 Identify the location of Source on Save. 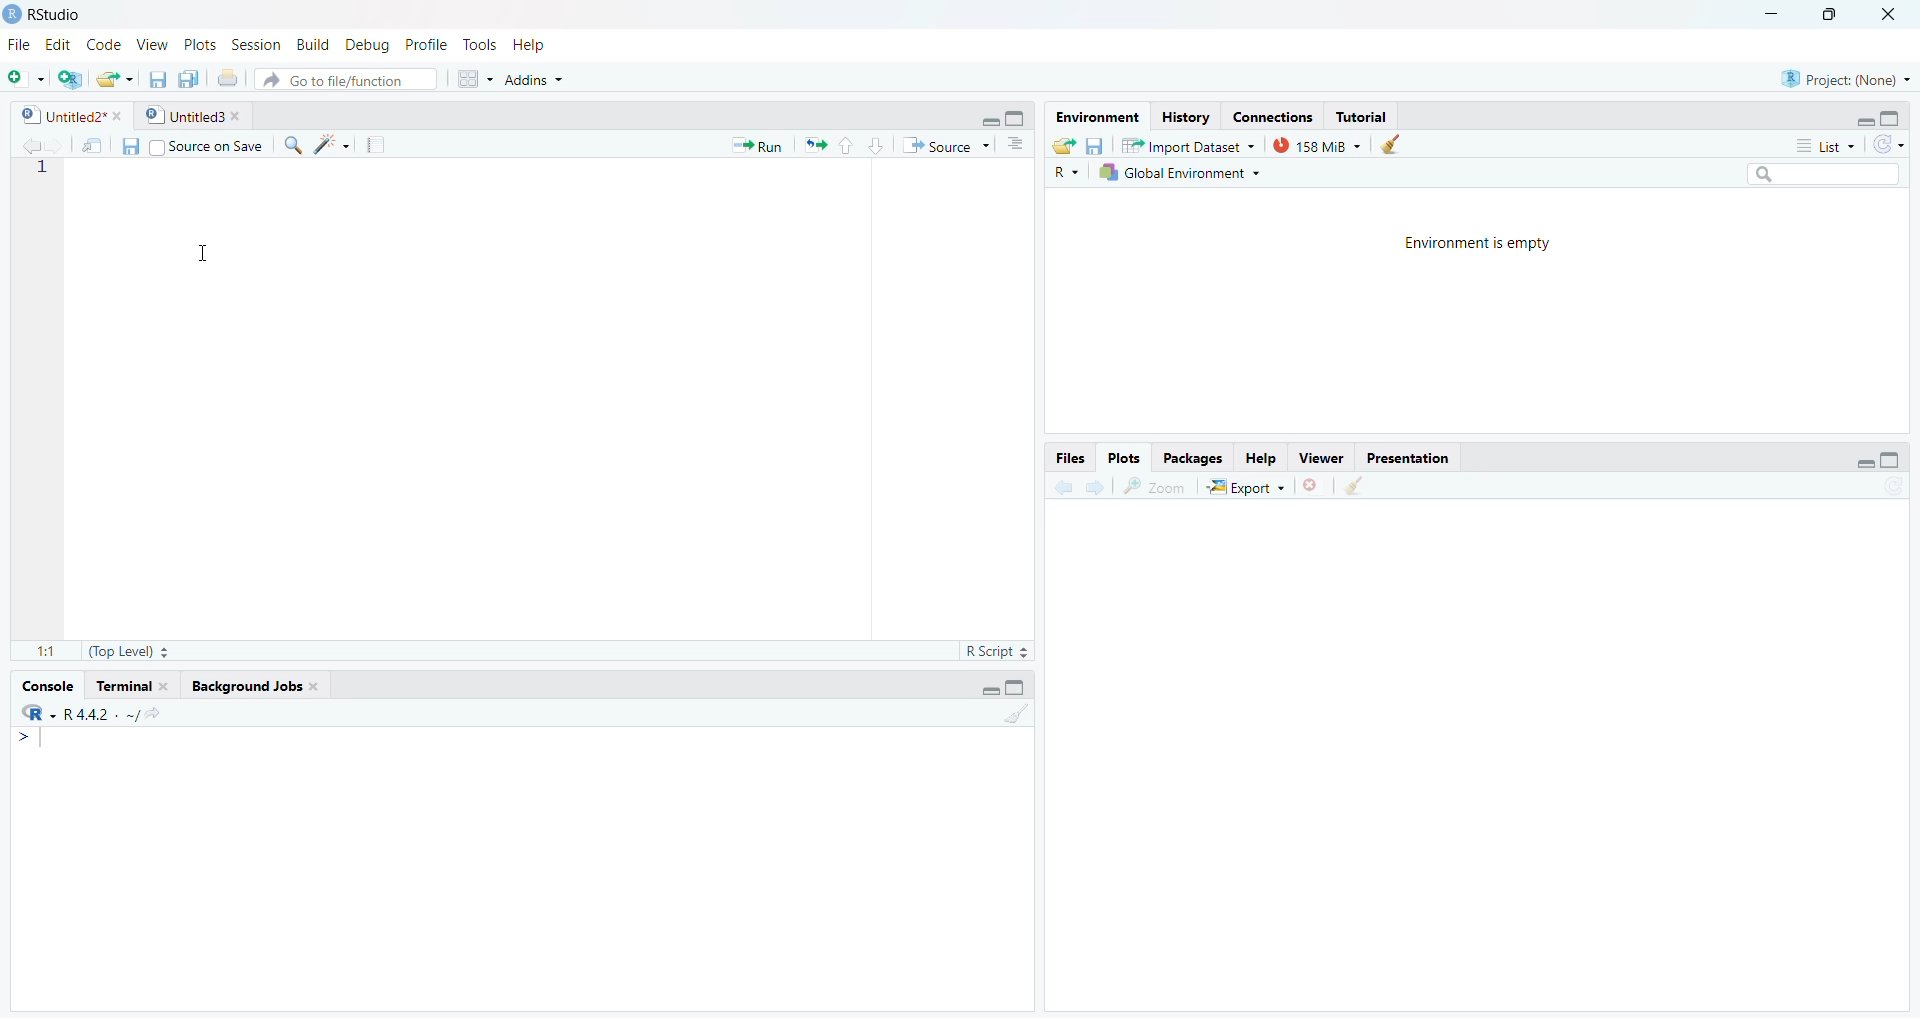
(211, 145).